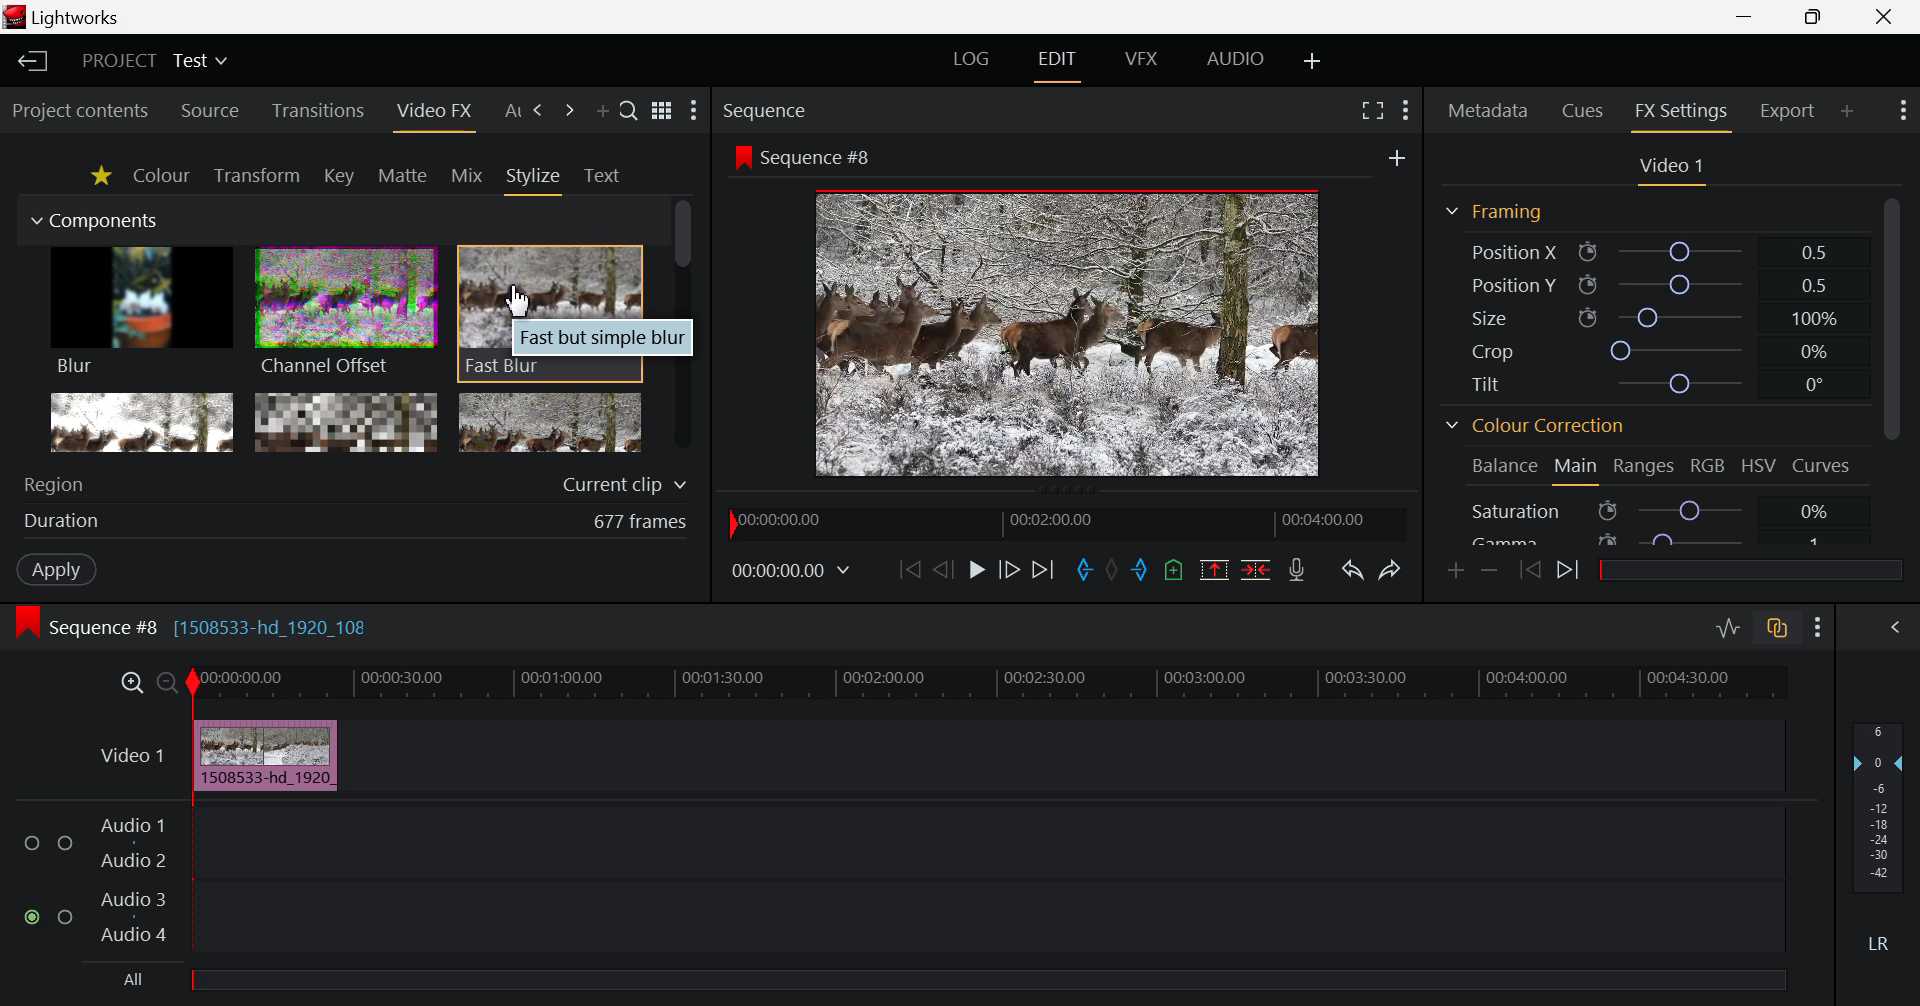 This screenshot has height=1006, width=1920. I want to click on Fast but simple blur, so click(589, 338).